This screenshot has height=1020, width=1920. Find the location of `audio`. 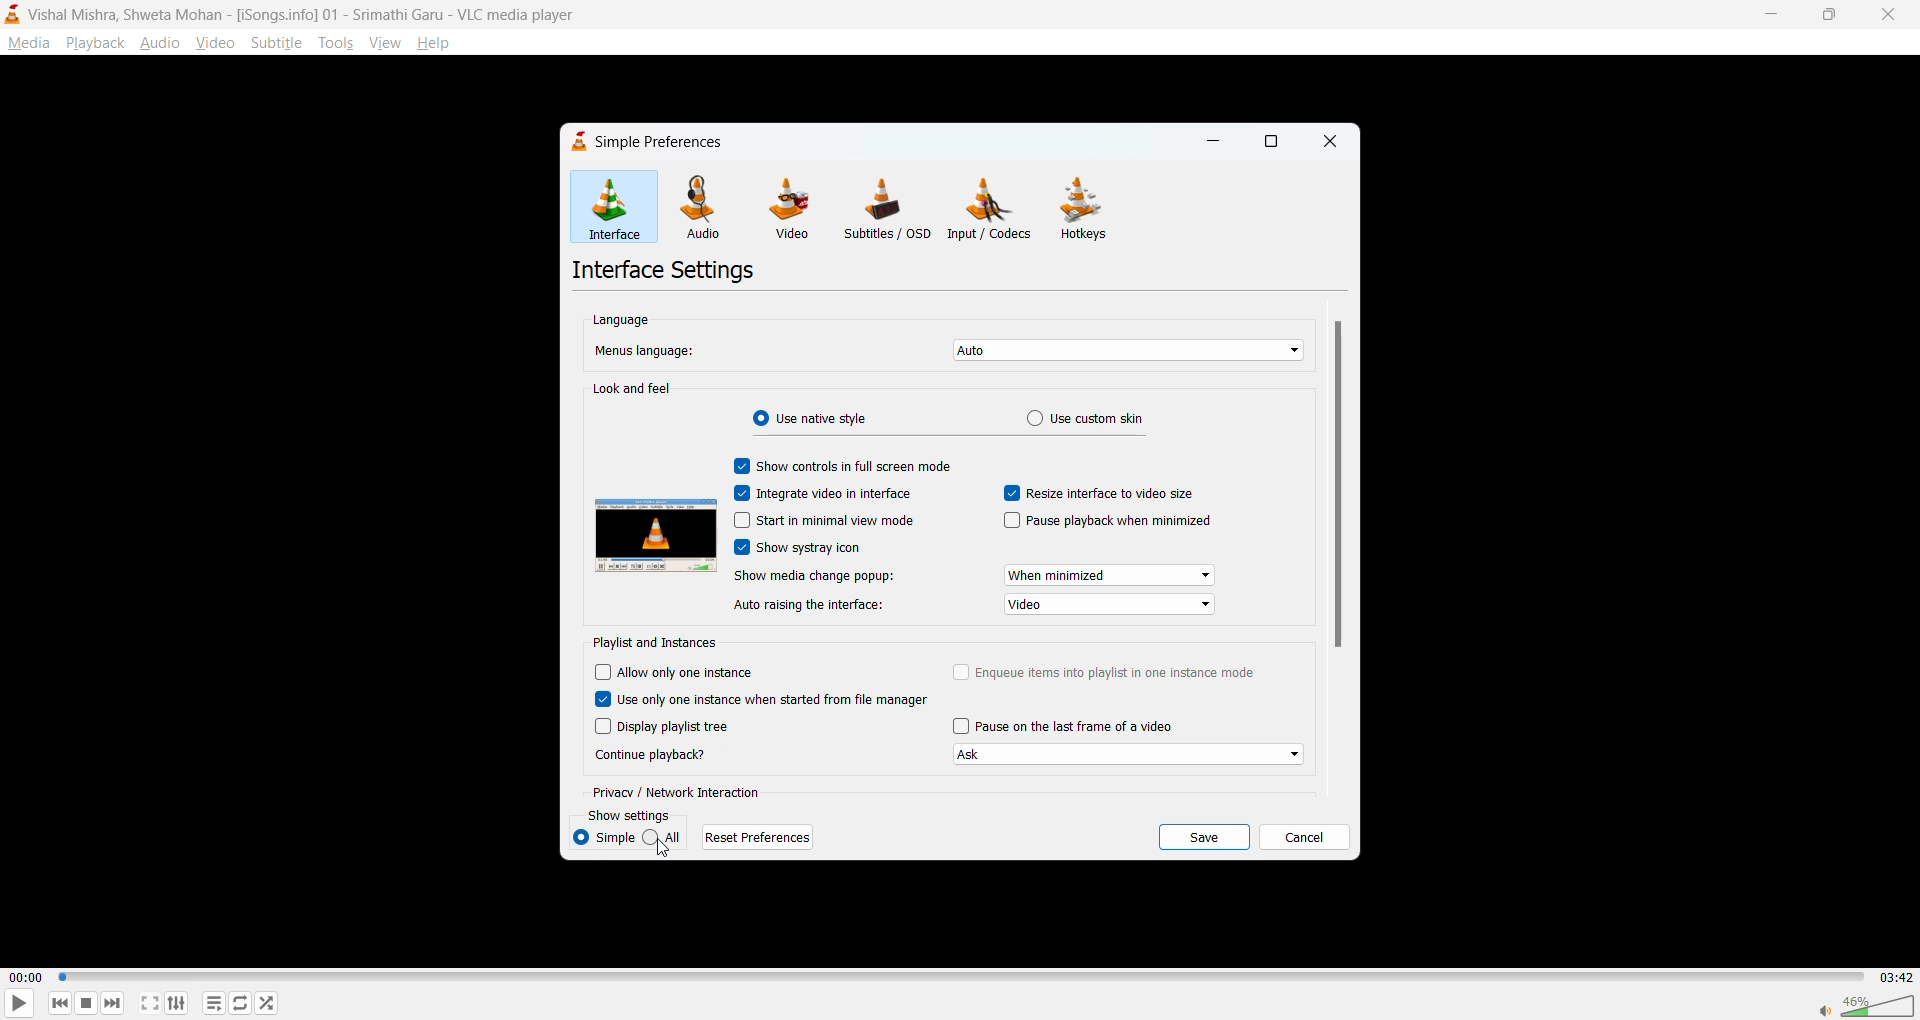

audio is located at coordinates (160, 42).